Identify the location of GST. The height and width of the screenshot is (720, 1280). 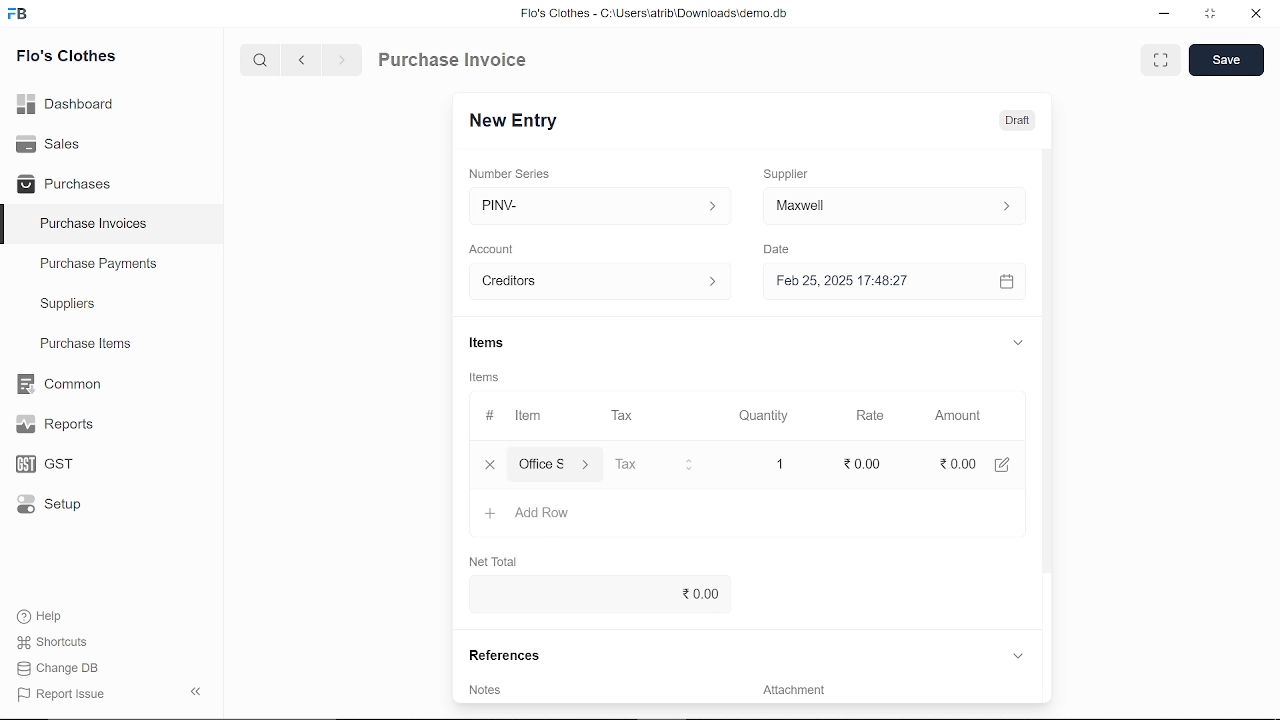
(38, 465).